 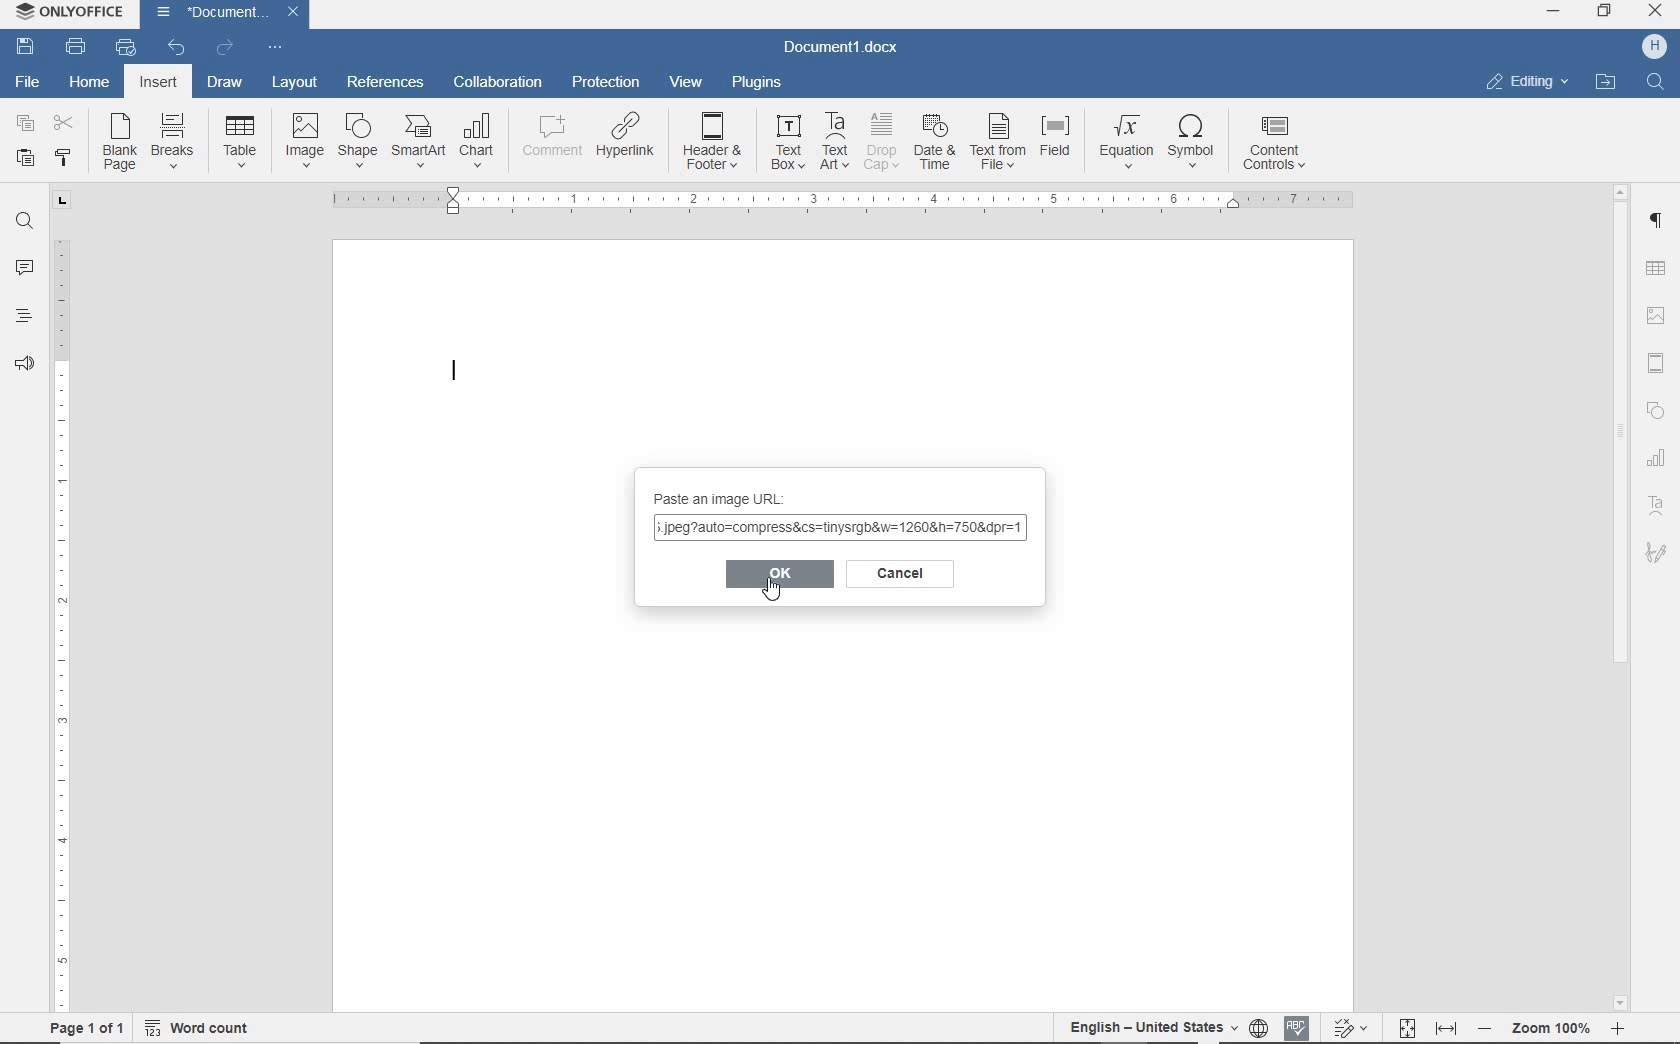 I want to click on comment, so click(x=550, y=136).